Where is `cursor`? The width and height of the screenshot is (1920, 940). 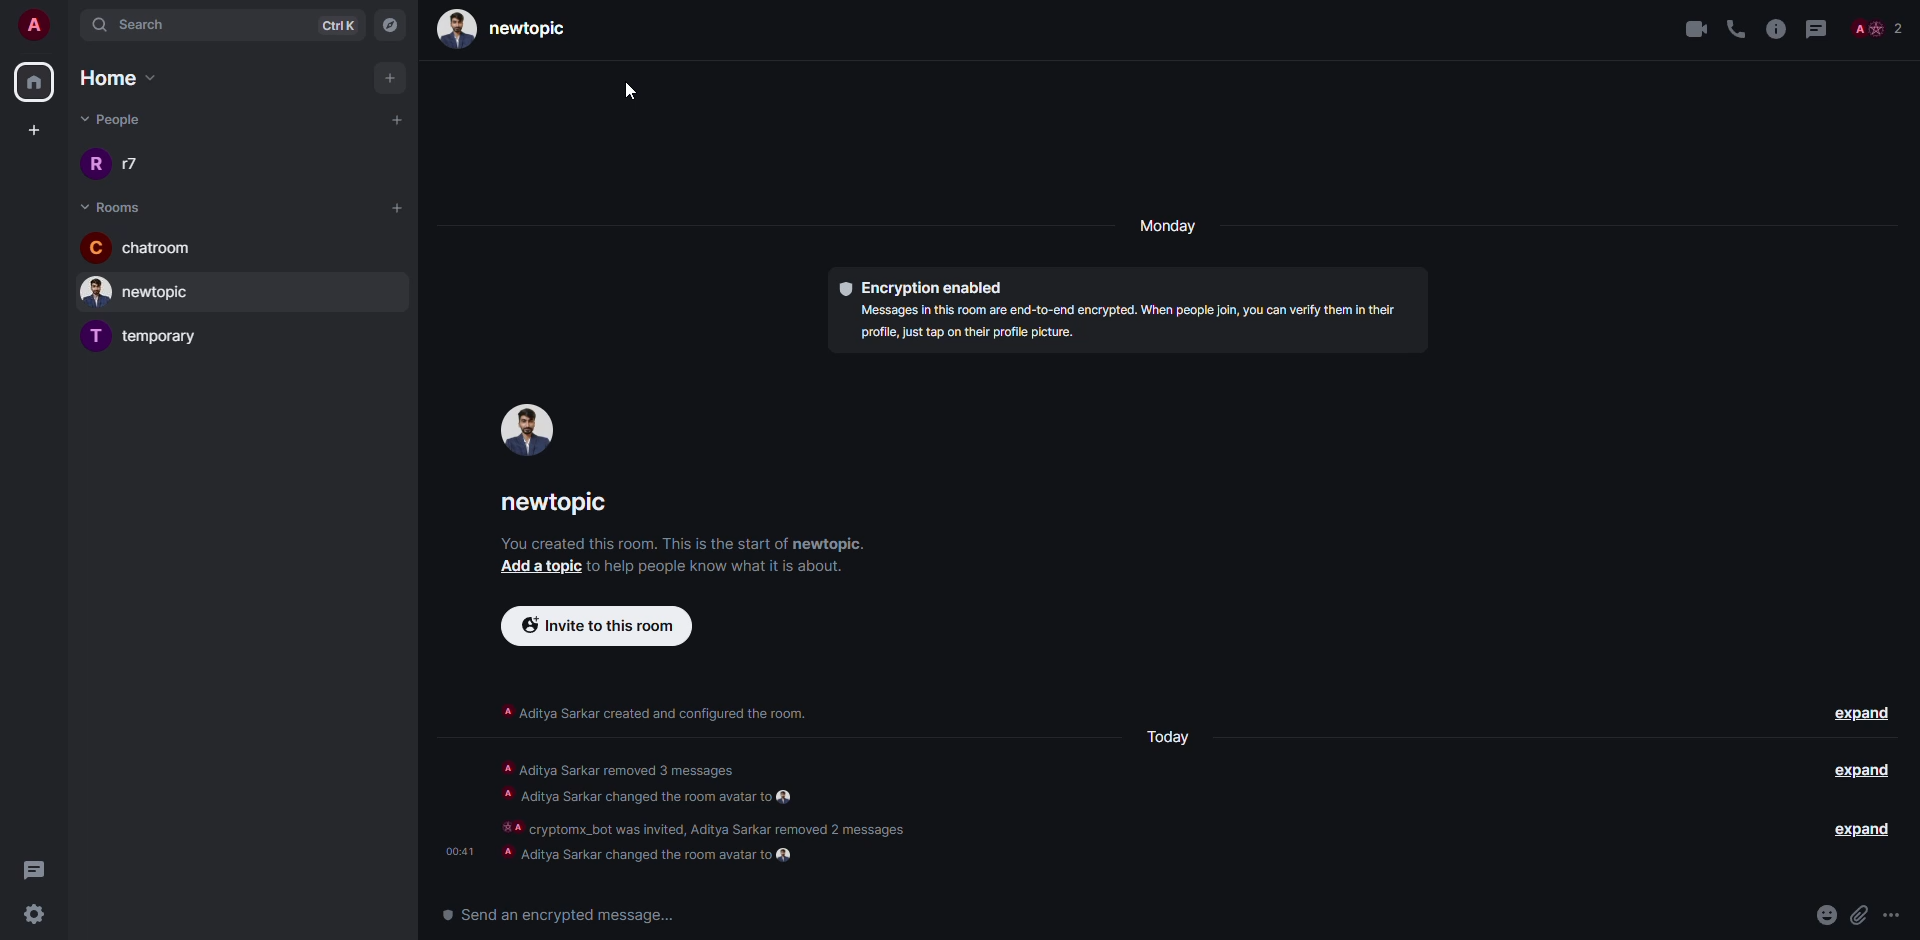 cursor is located at coordinates (627, 96).